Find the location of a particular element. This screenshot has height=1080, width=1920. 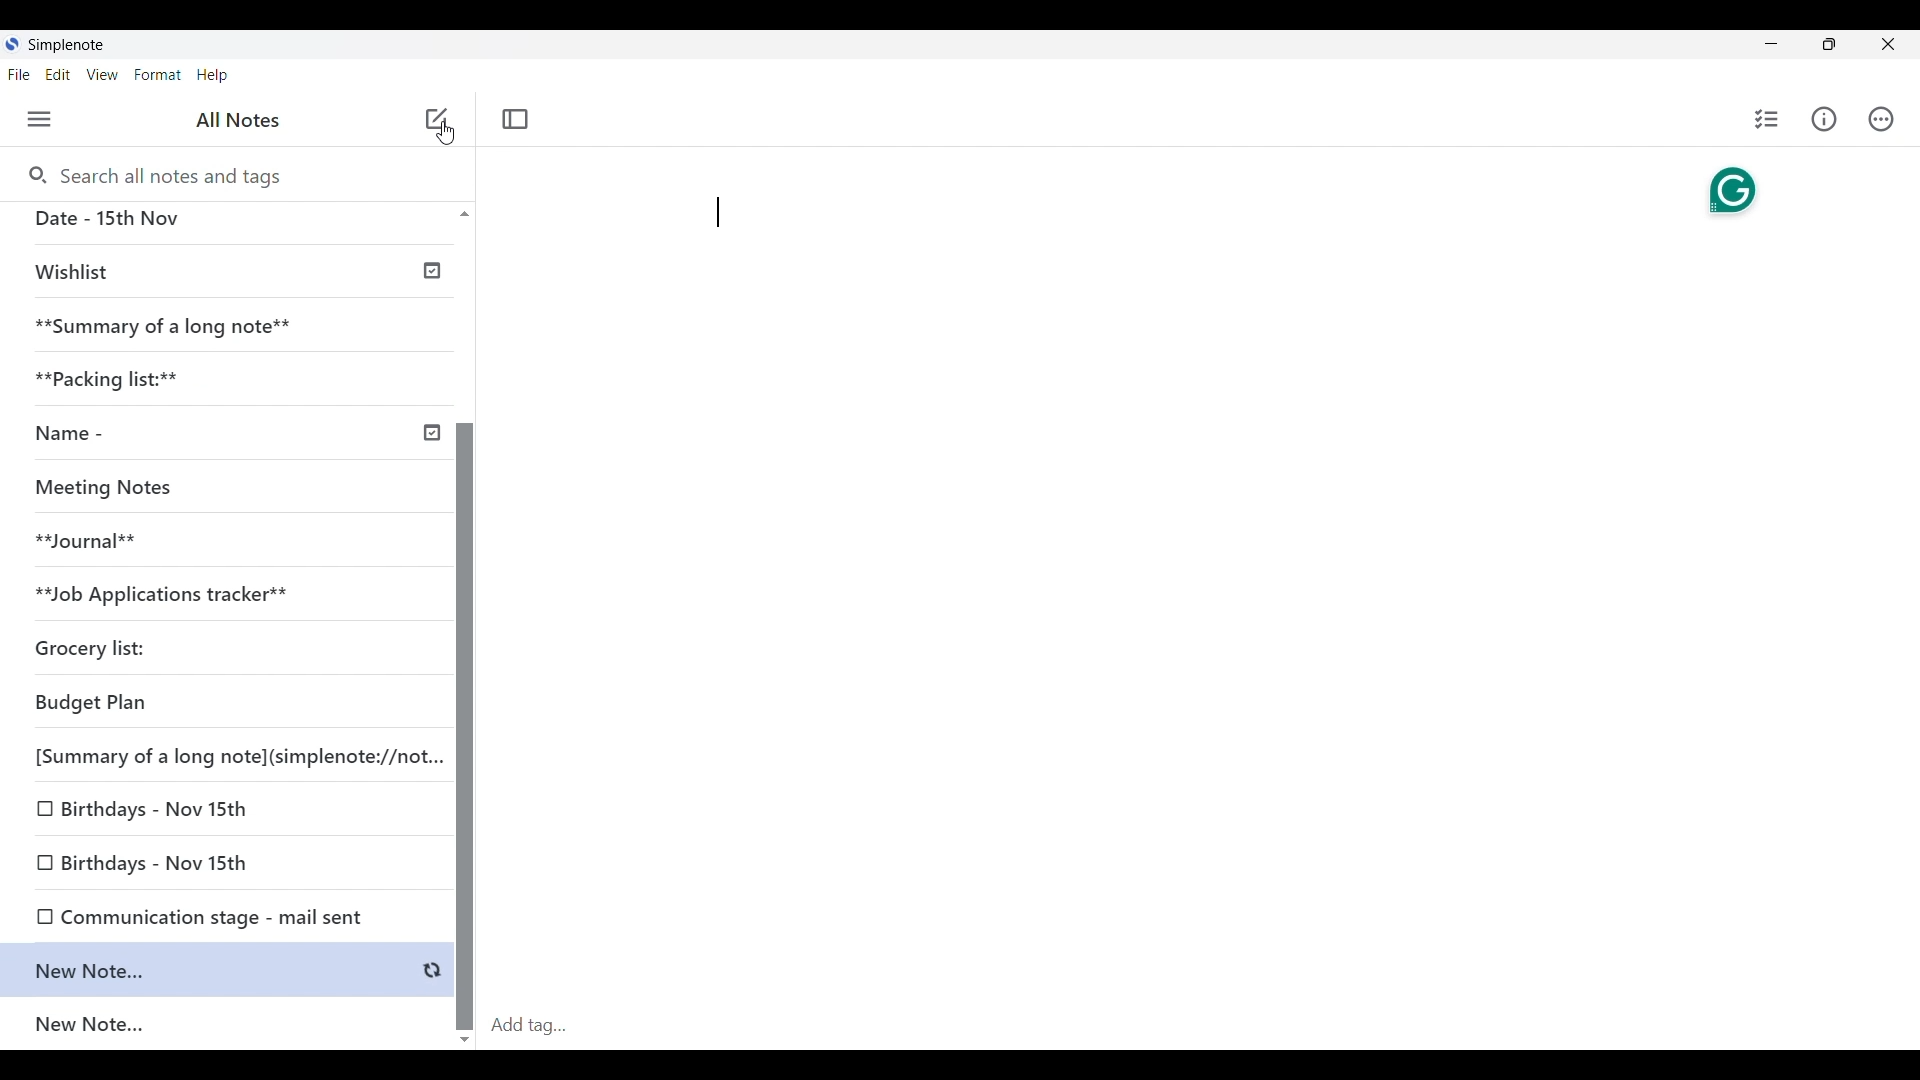

Communication stage - mail sent is located at coordinates (226, 914).